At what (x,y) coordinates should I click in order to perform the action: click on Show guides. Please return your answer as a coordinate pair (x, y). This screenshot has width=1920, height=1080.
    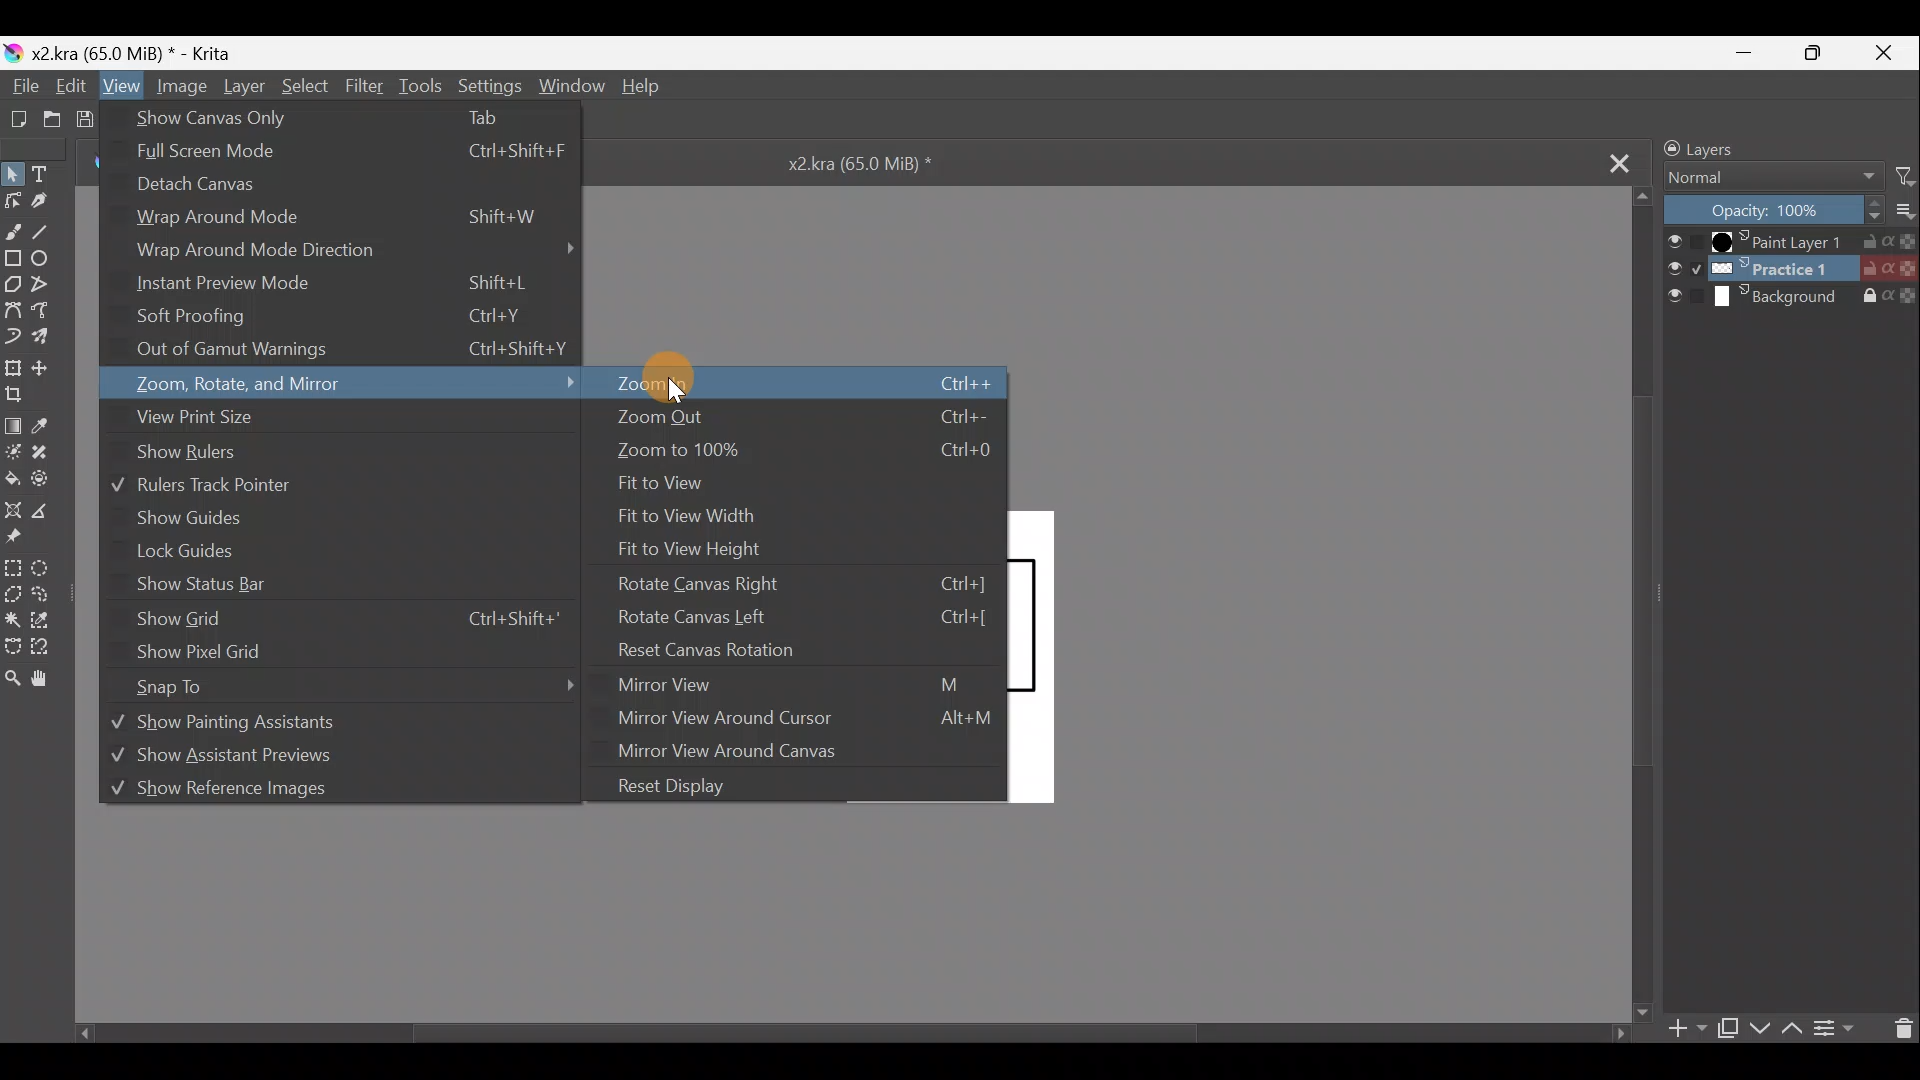
    Looking at the image, I should click on (202, 516).